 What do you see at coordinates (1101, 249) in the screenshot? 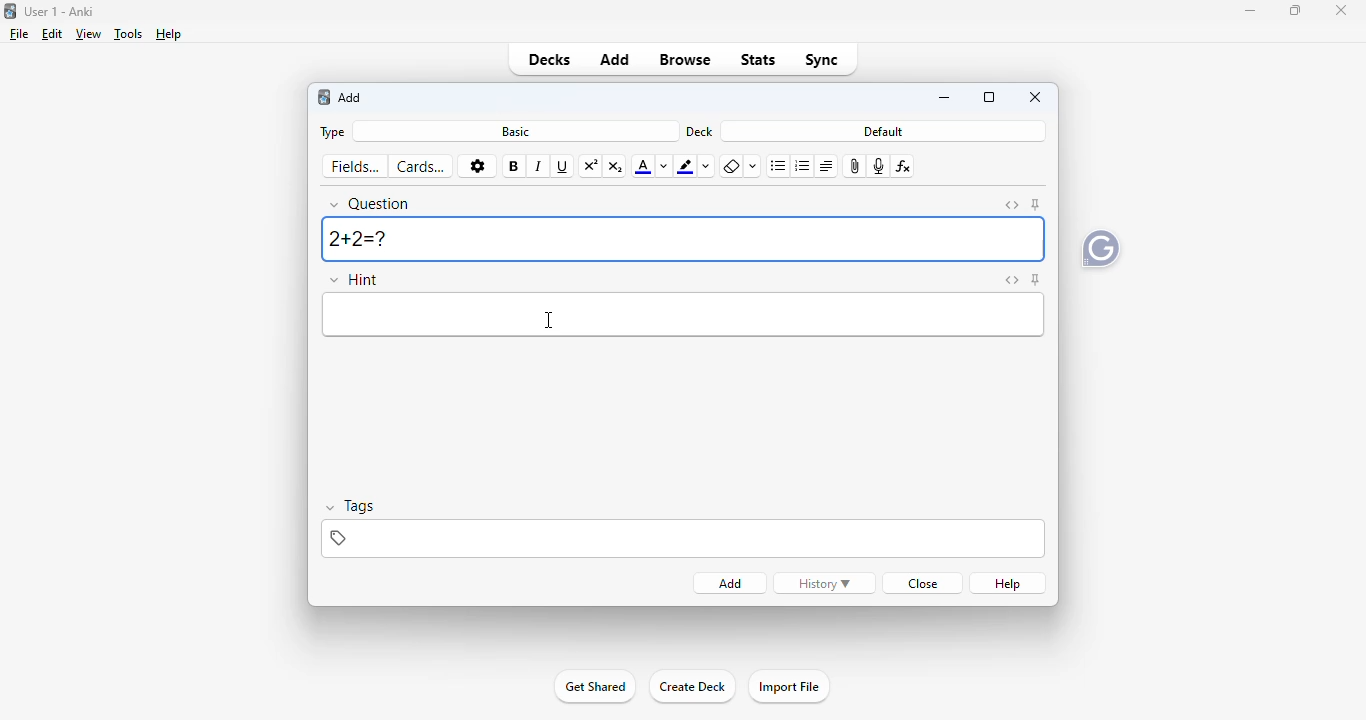
I see `grammarly extension` at bounding box center [1101, 249].